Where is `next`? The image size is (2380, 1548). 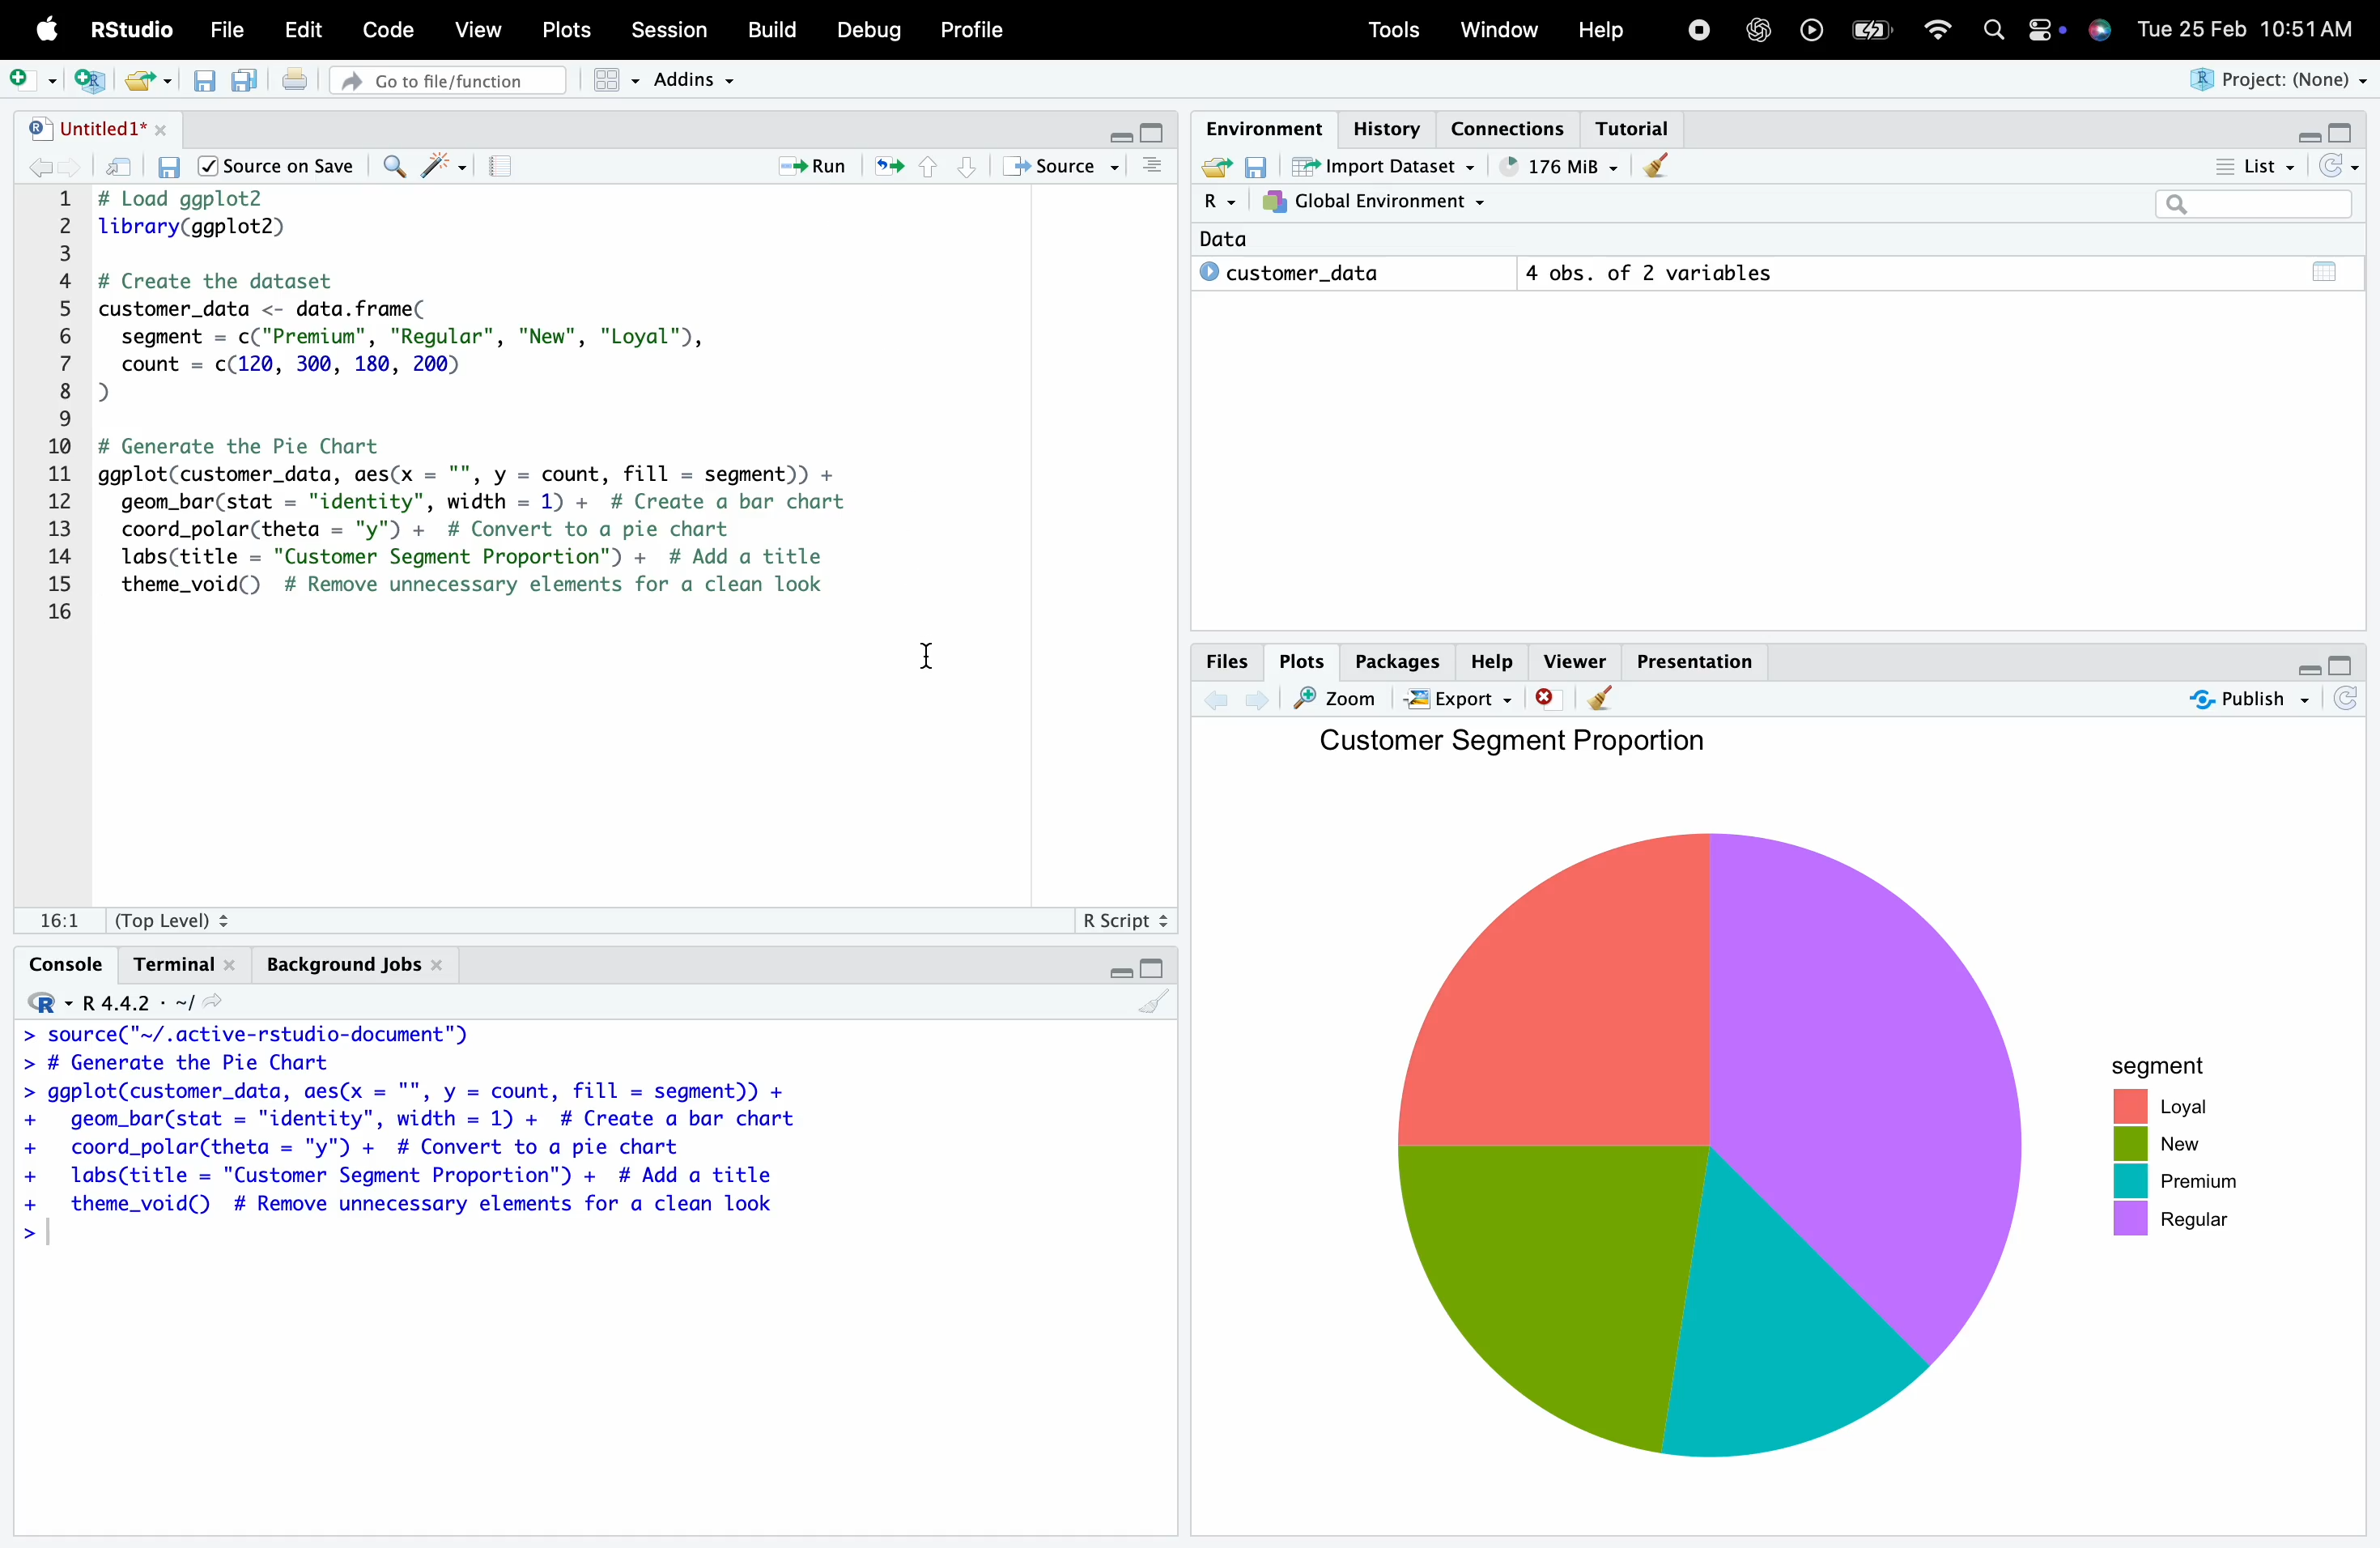
next is located at coordinates (1265, 707).